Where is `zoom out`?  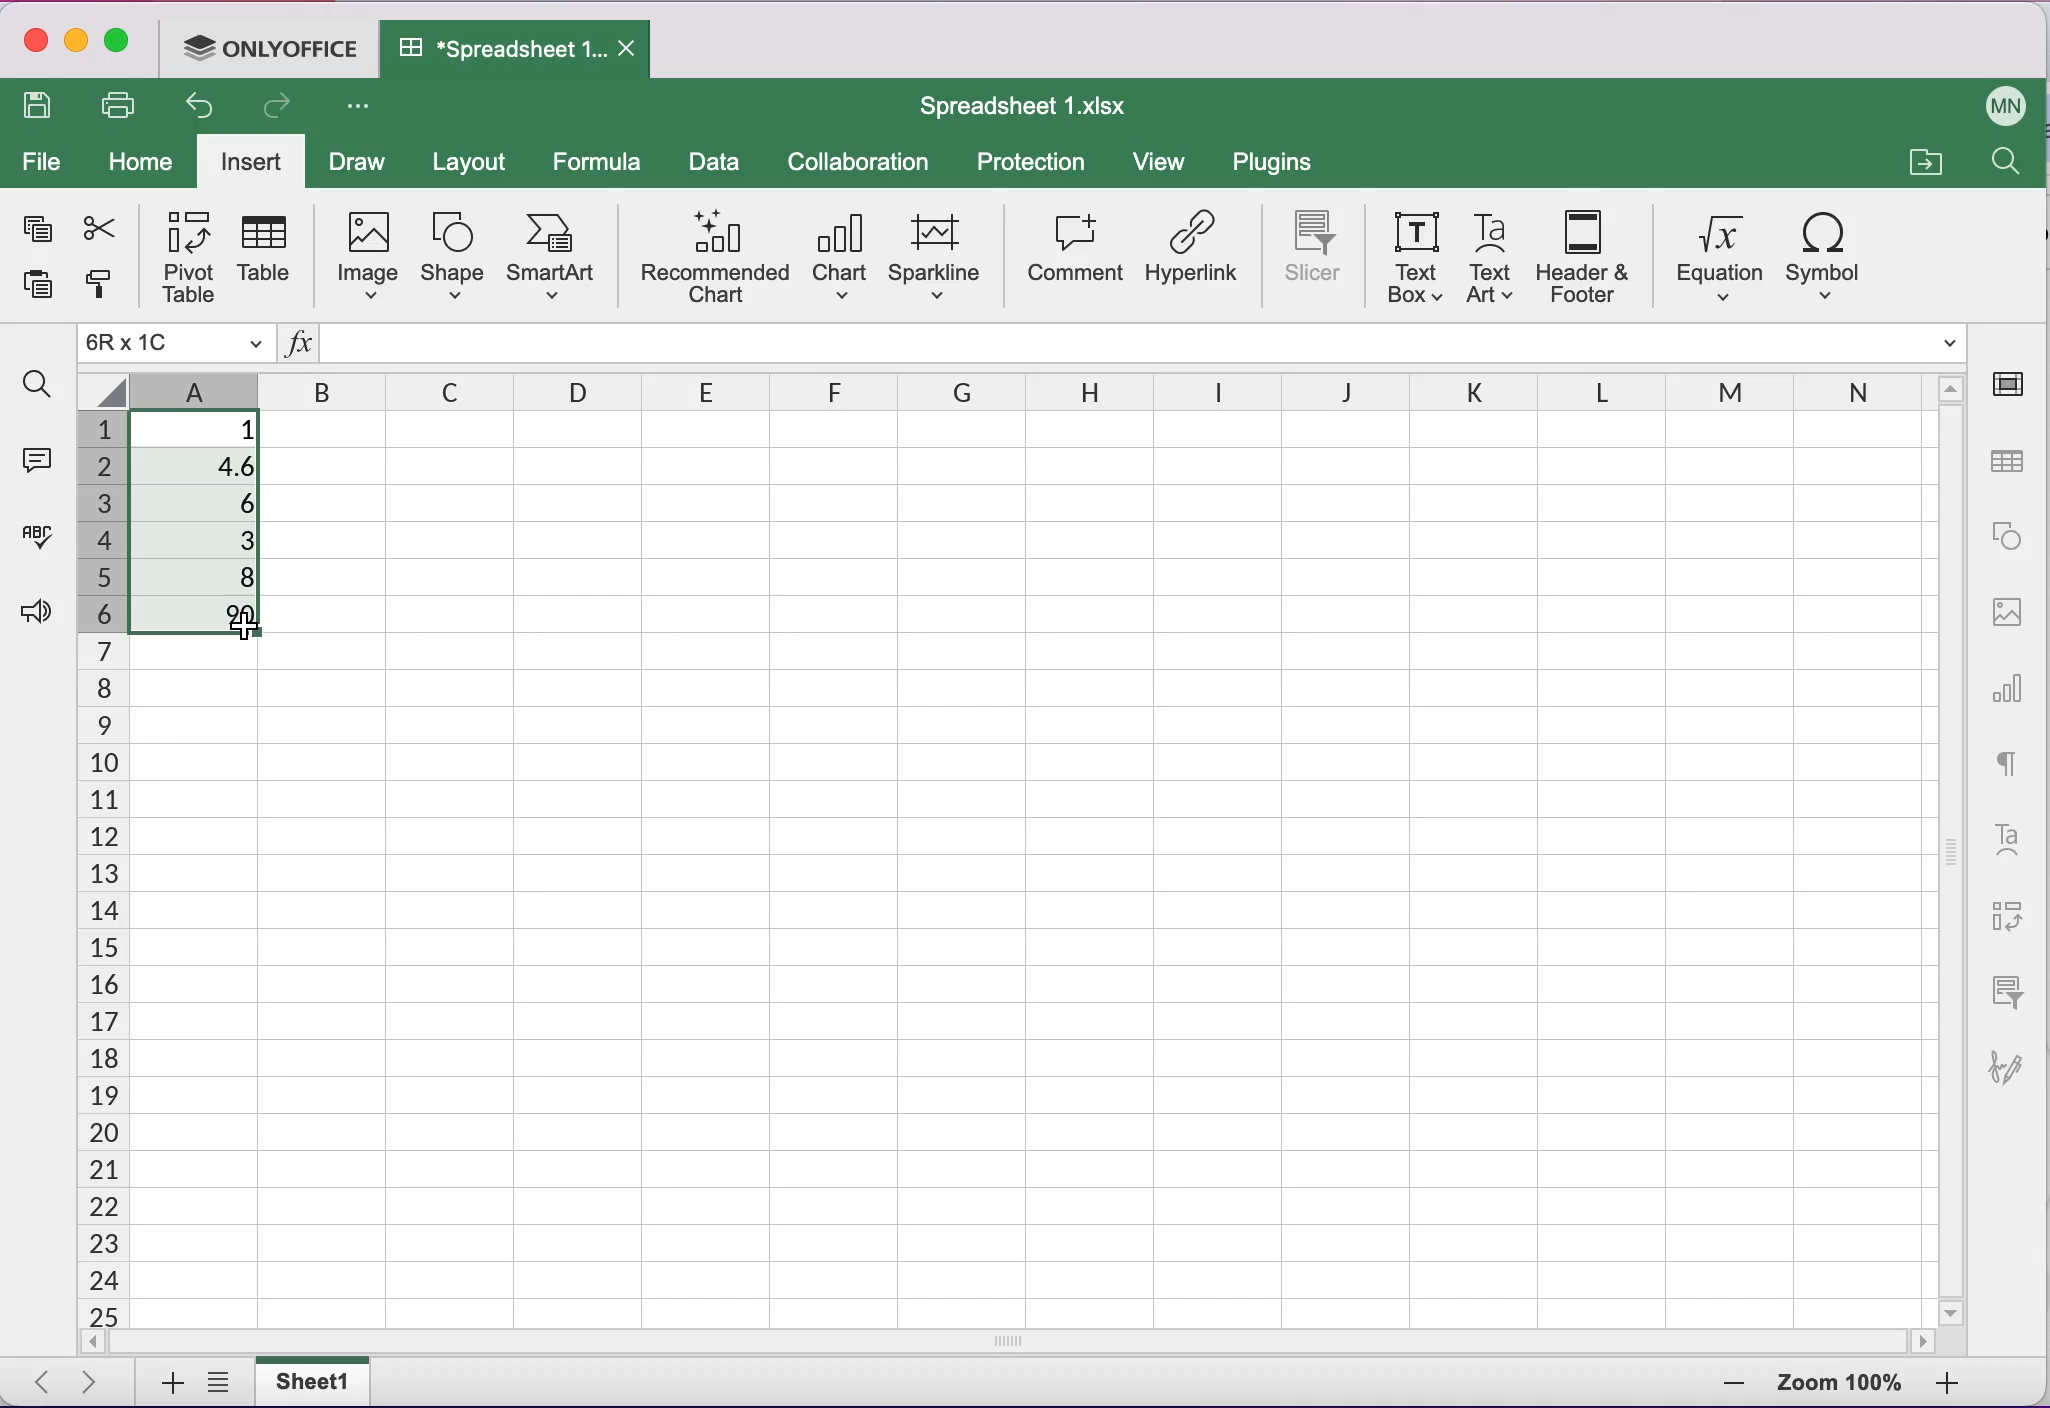
zoom out is located at coordinates (1722, 1381).